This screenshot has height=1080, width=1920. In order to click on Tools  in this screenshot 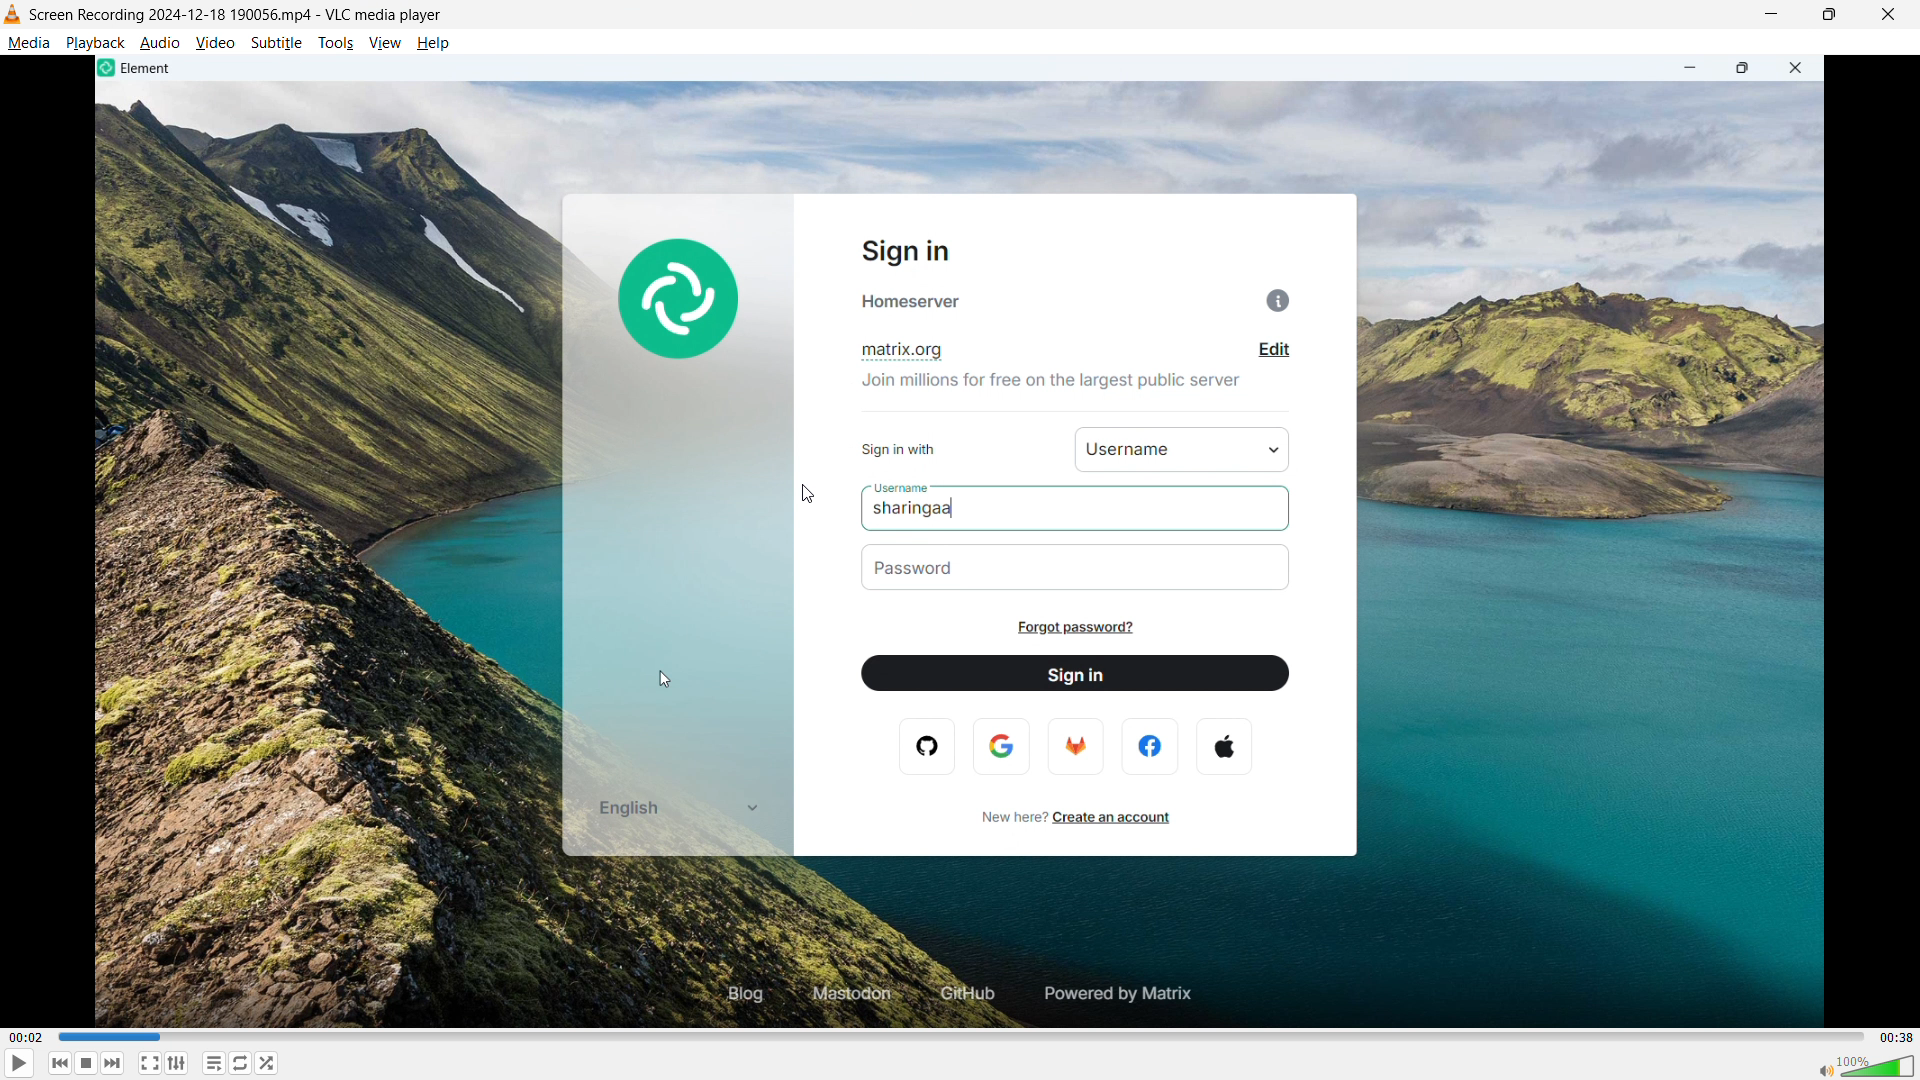, I will do `click(335, 43)`.